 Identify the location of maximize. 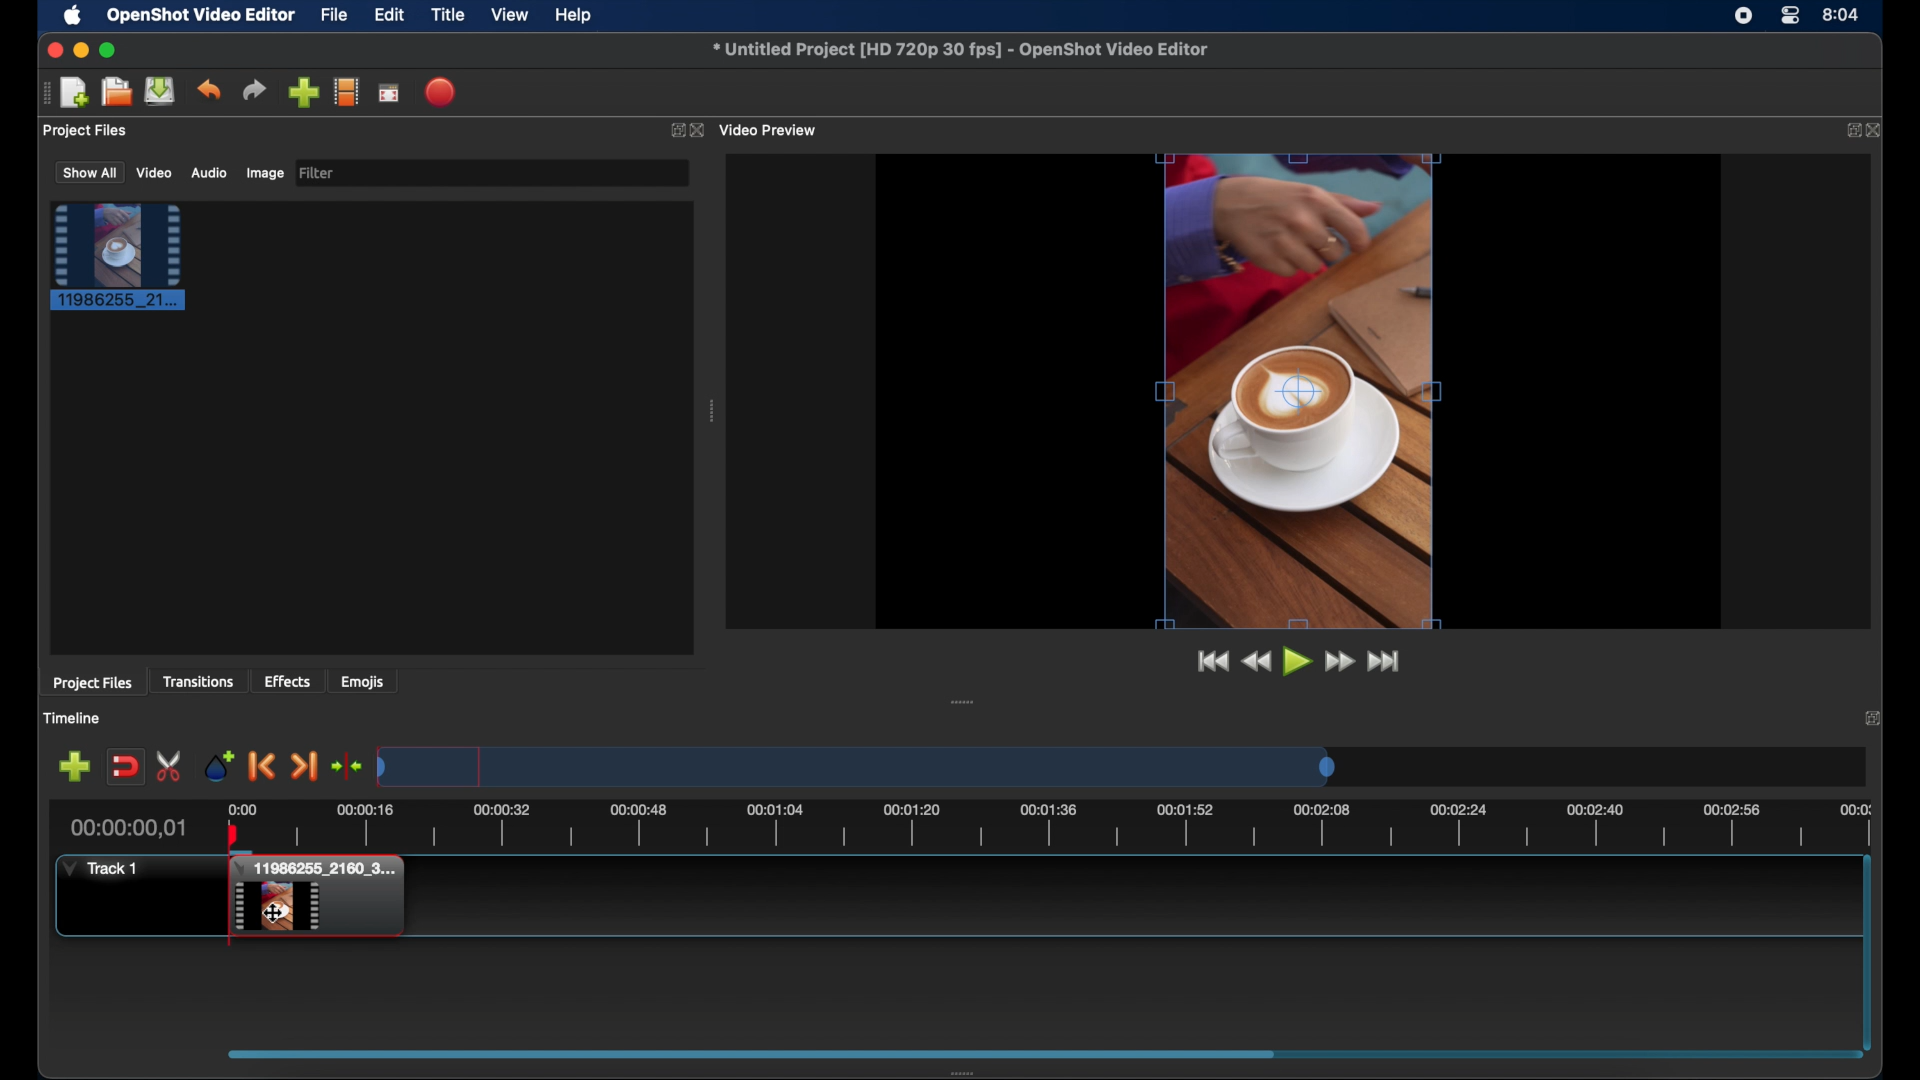
(110, 50).